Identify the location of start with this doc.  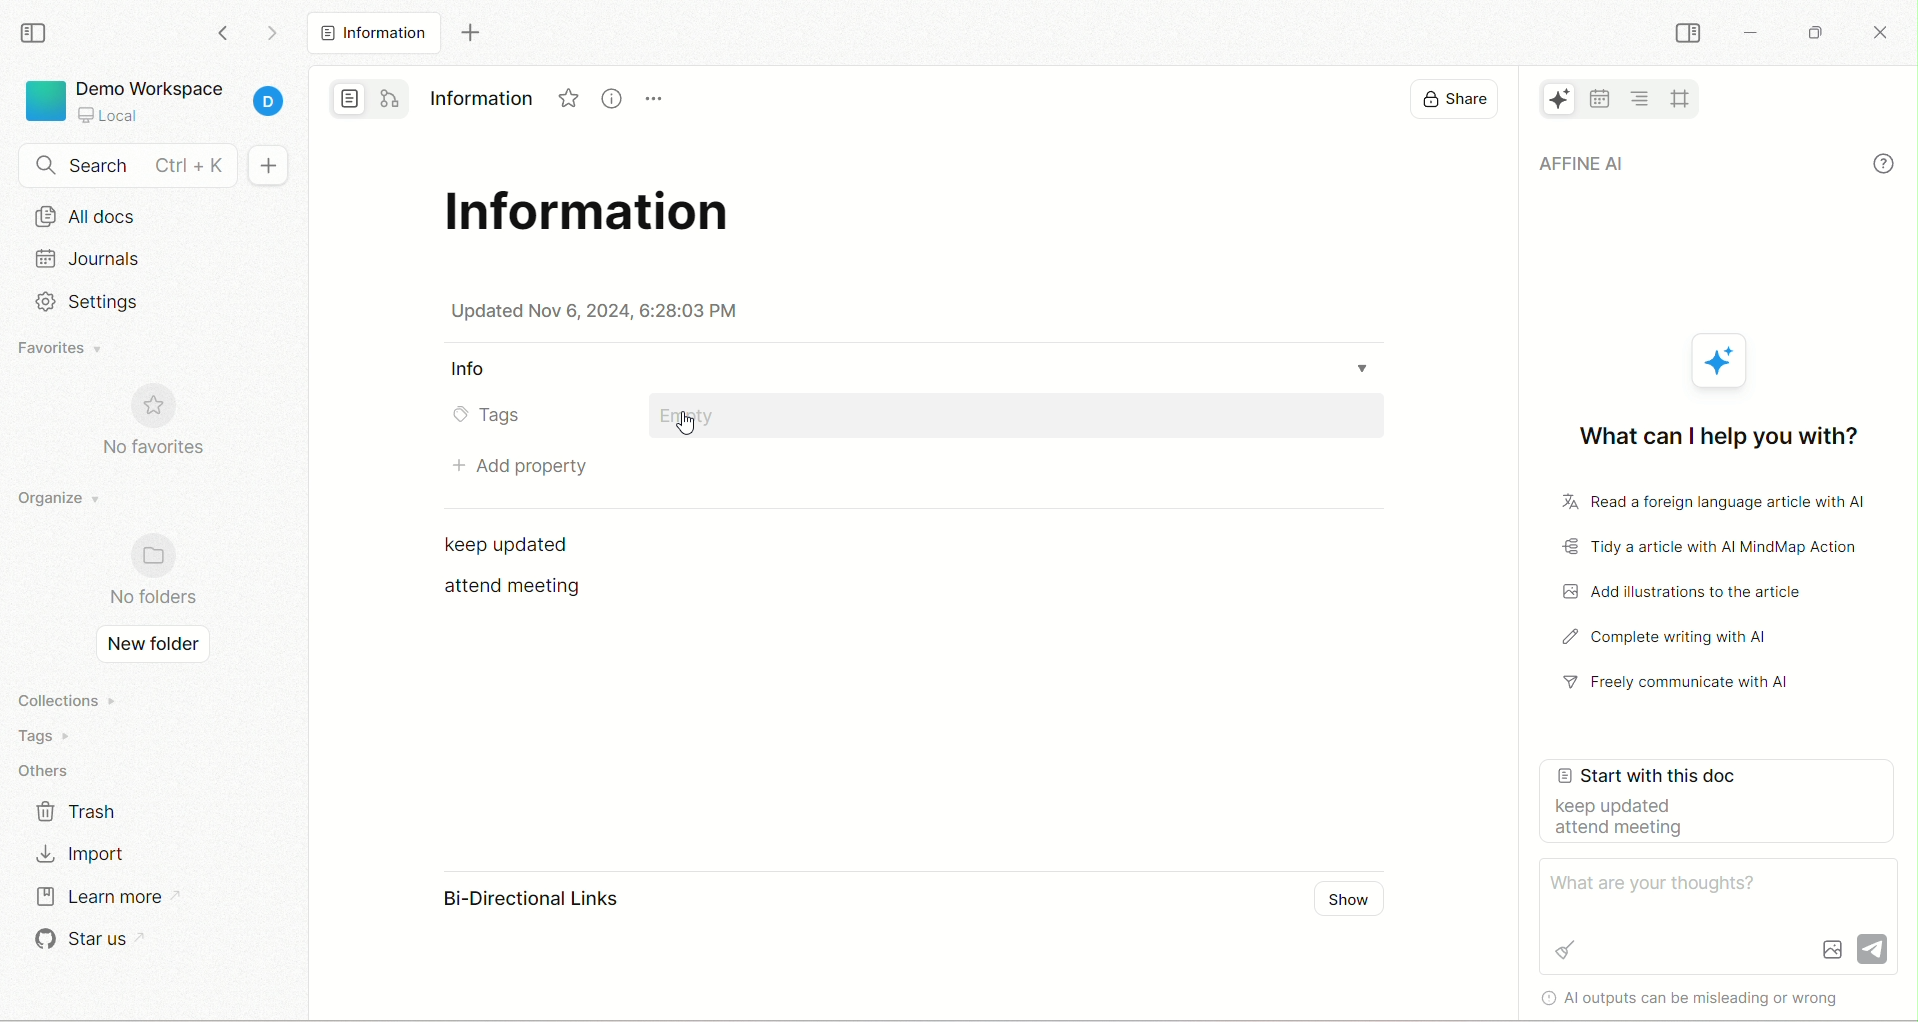
(1721, 801).